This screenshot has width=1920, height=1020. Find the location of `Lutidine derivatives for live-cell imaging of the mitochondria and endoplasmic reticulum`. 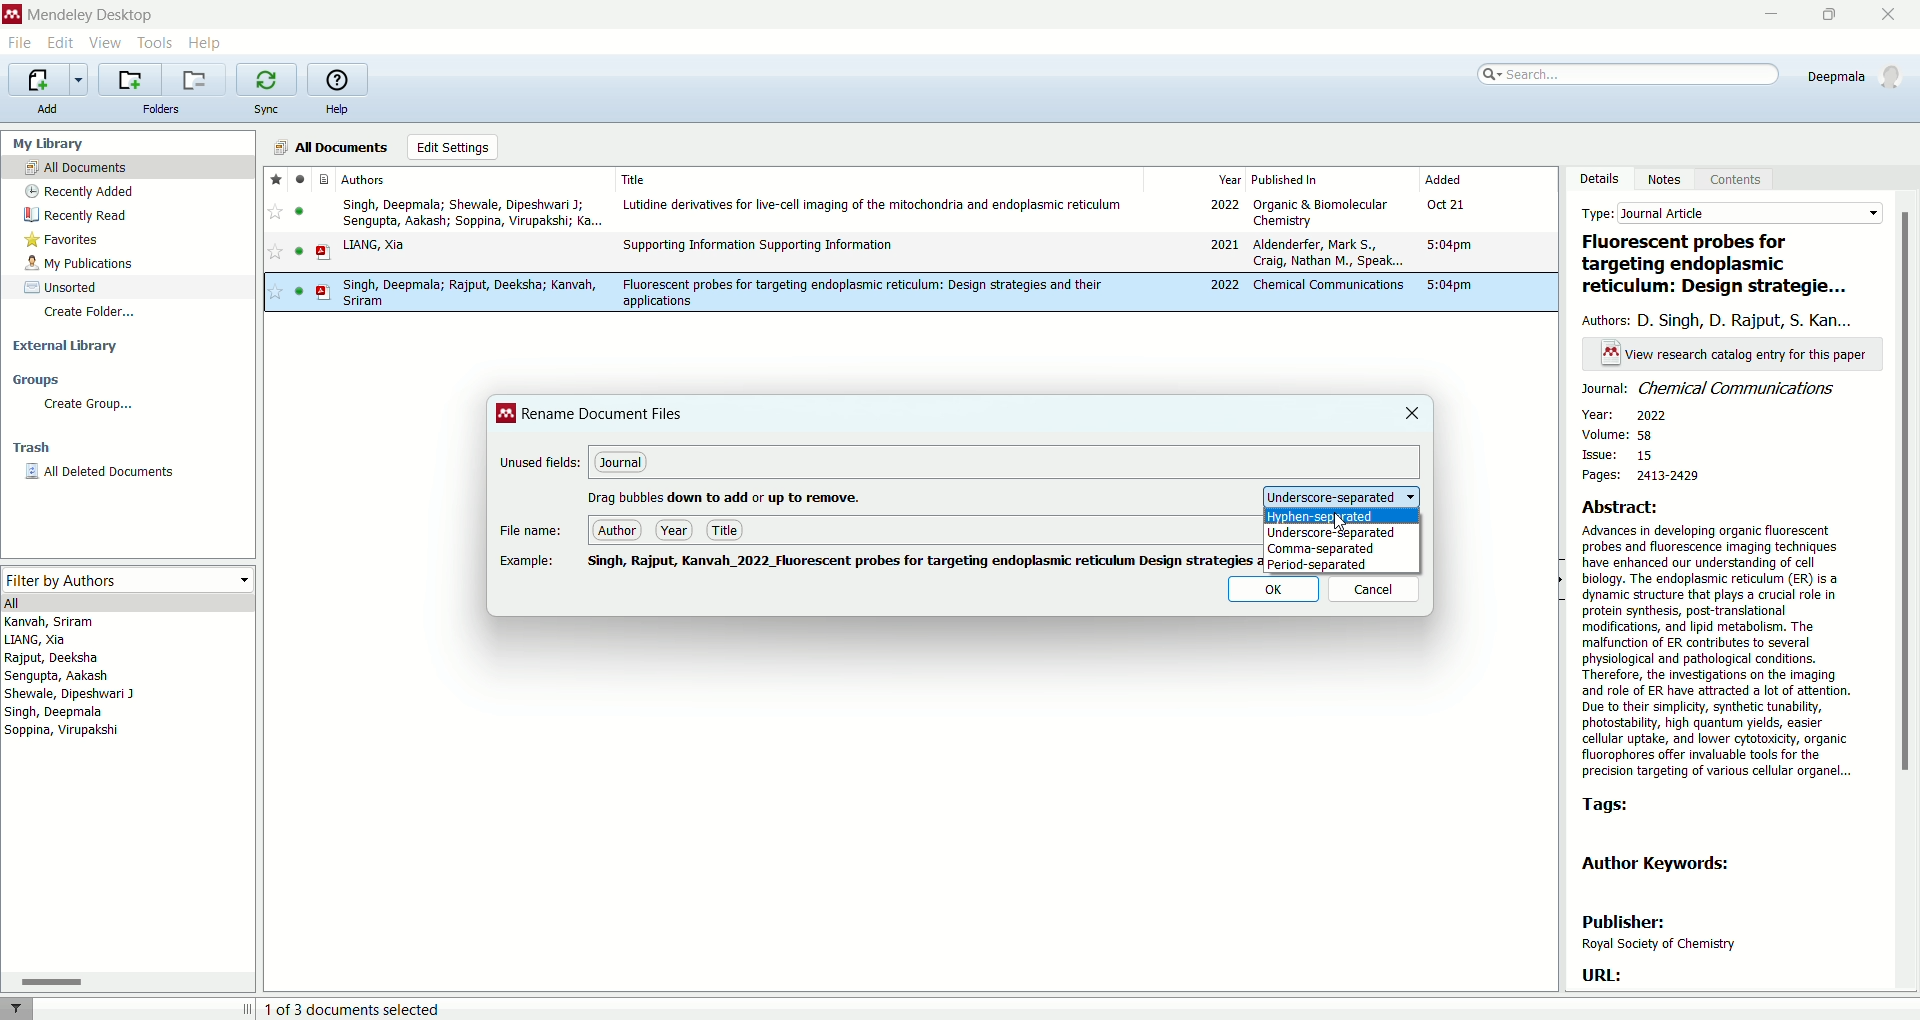

Lutidine derivatives for live-cell imaging of the mitochondria and endoplasmic reticulum is located at coordinates (874, 206).